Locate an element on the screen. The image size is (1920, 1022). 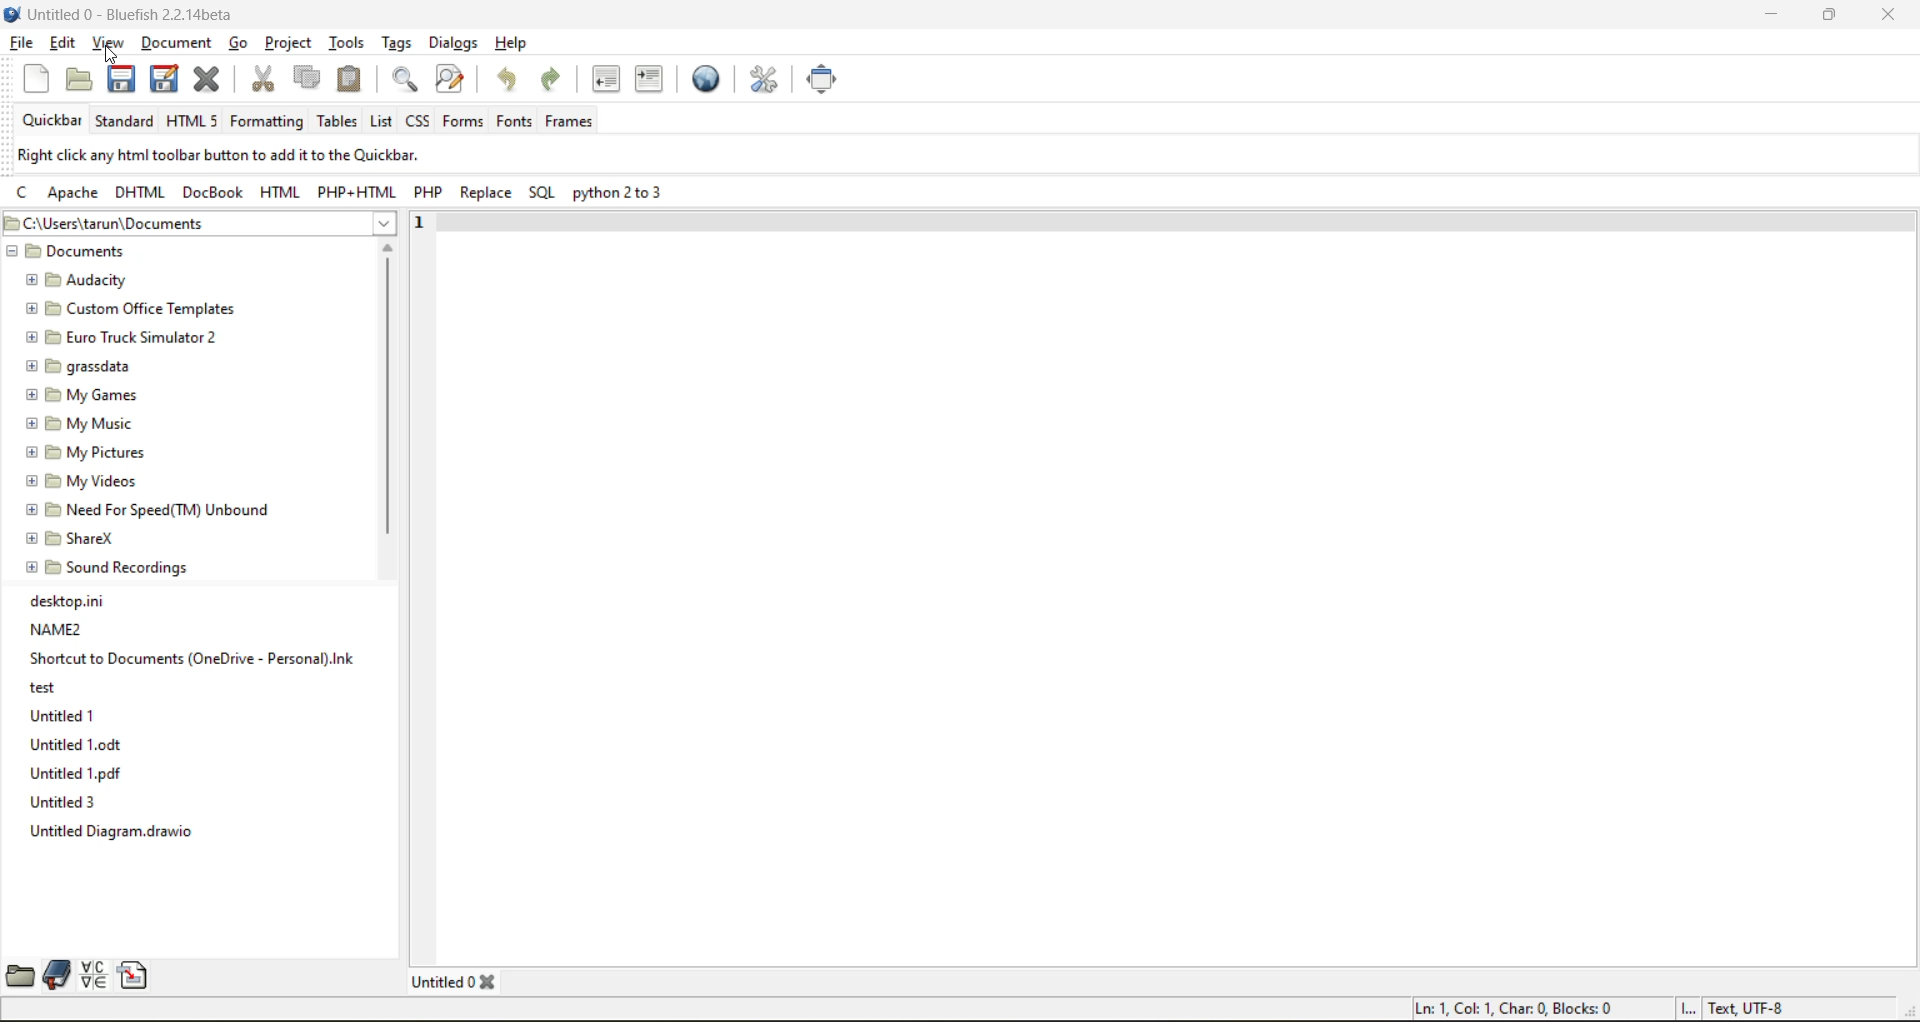
php is located at coordinates (430, 193).